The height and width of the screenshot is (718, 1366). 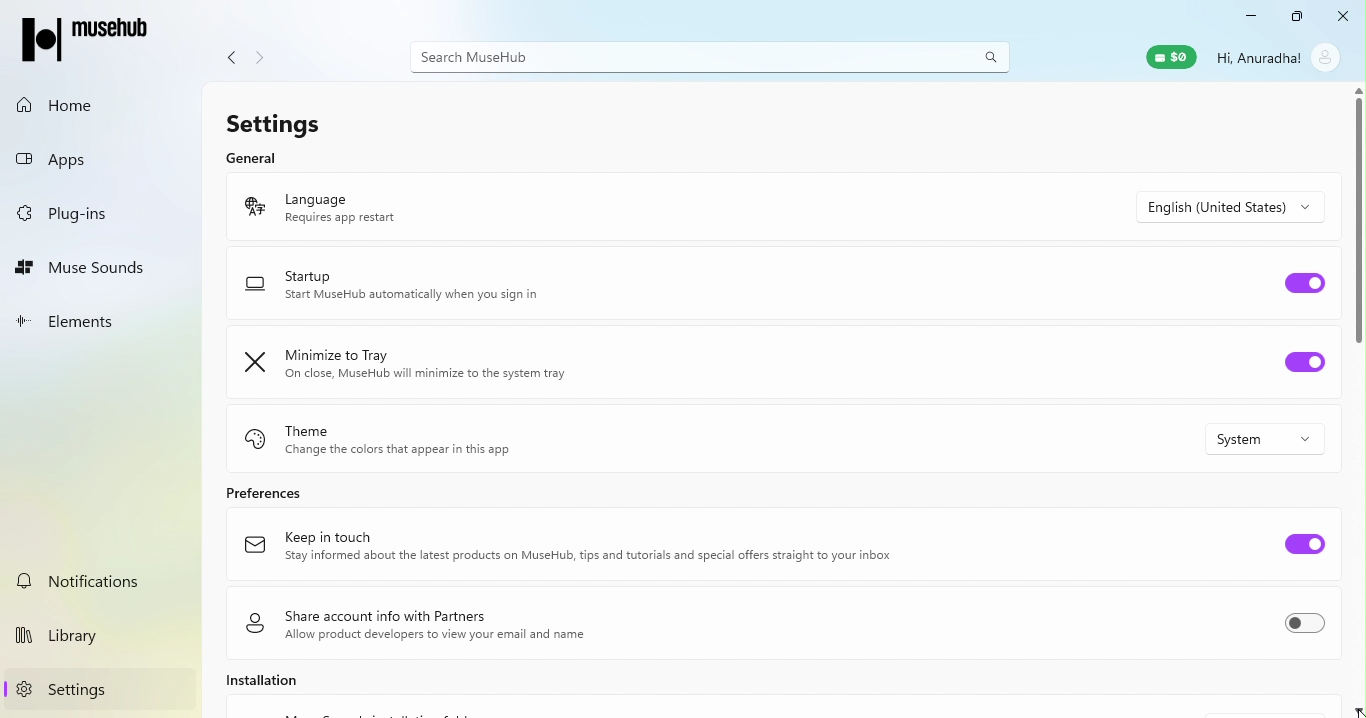 What do you see at coordinates (1301, 623) in the screenshot?
I see `Toggle` at bounding box center [1301, 623].